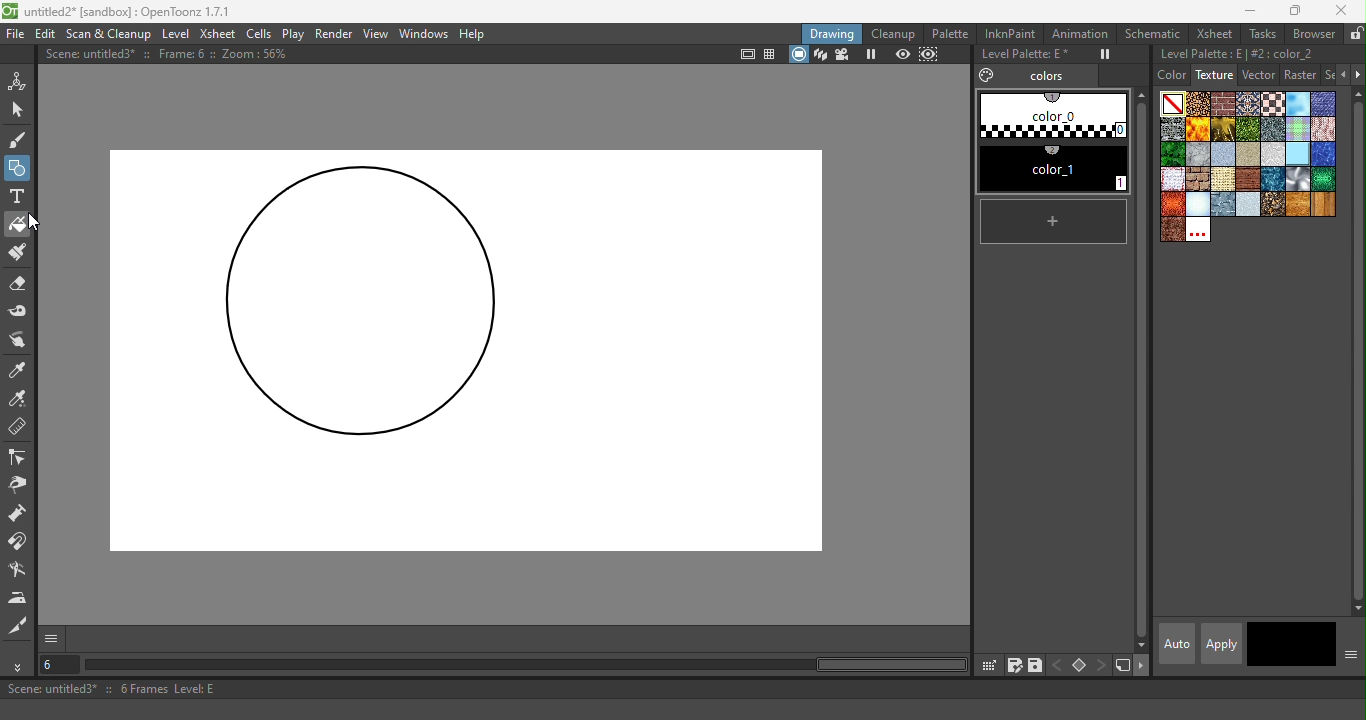 This screenshot has width=1366, height=720. Describe the element at coordinates (1248, 154) in the screenshot. I see `Paper 4.bmp` at that location.